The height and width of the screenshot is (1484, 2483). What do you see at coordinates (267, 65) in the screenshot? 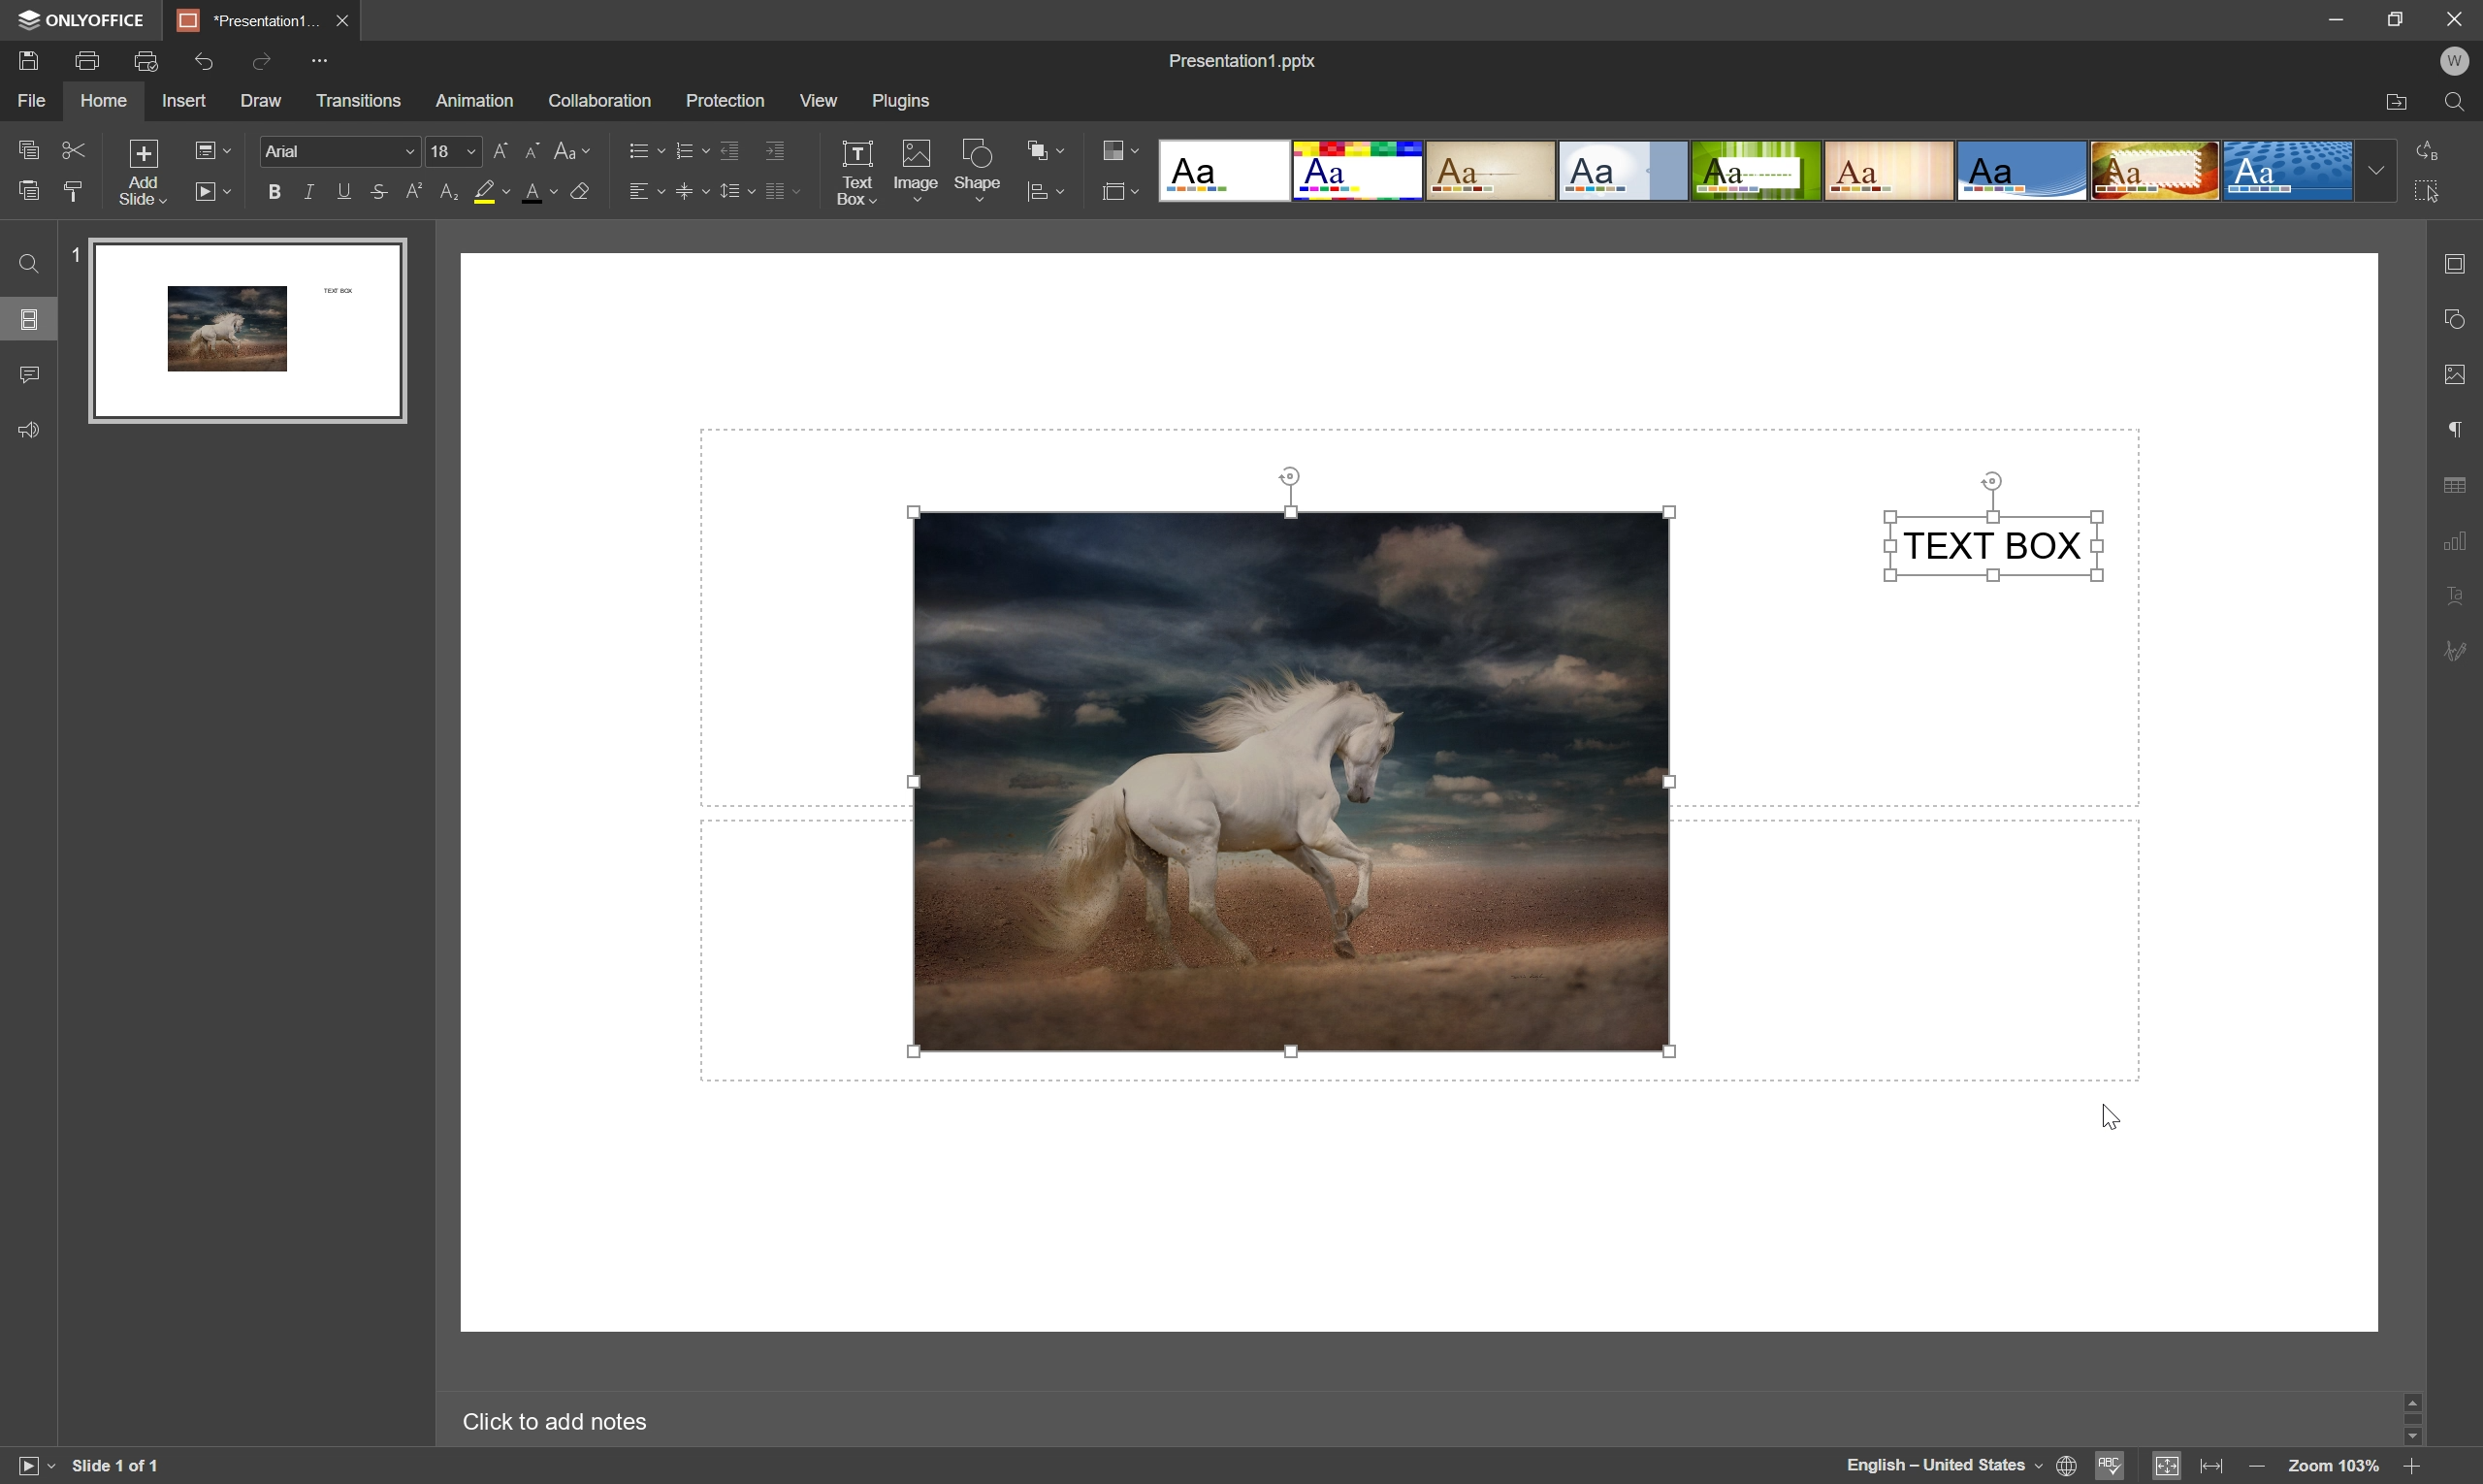
I see `redo` at bounding box center [267, 65].